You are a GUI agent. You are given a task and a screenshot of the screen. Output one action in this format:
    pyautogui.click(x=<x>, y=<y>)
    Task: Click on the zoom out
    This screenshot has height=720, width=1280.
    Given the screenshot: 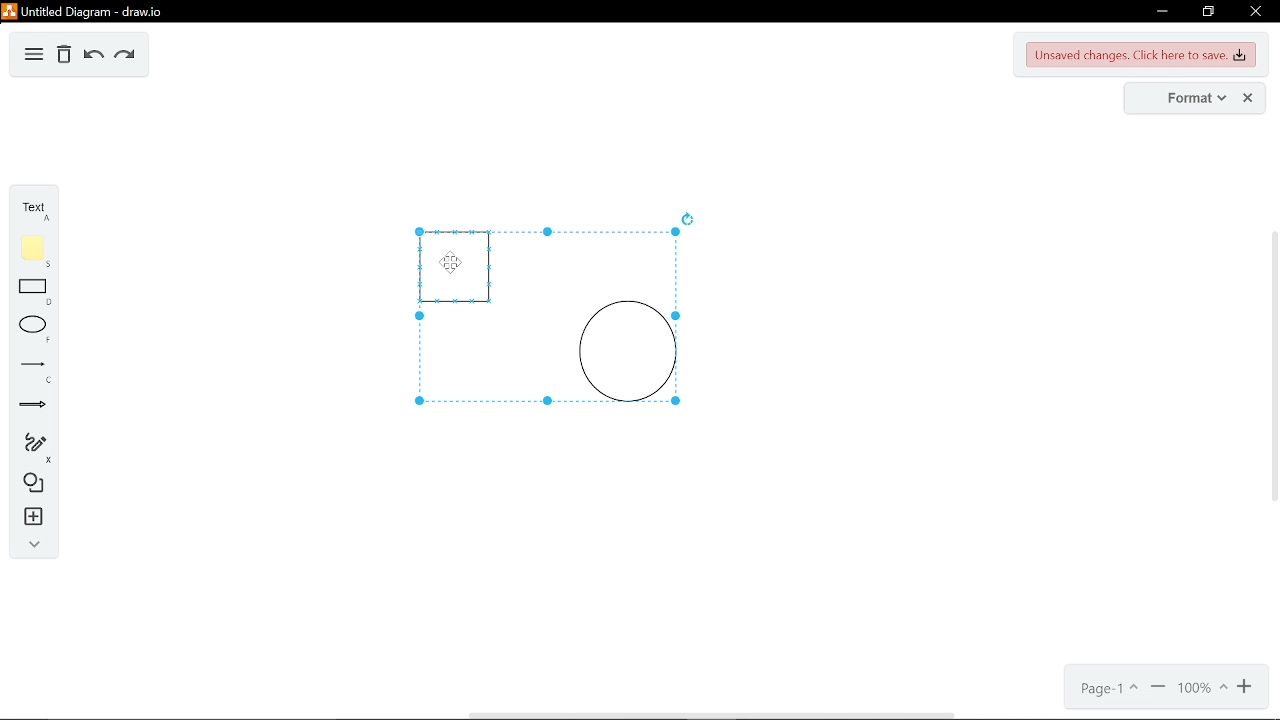 What is the action you would take?
    pyautogui.click(x=1246, y=688)
    